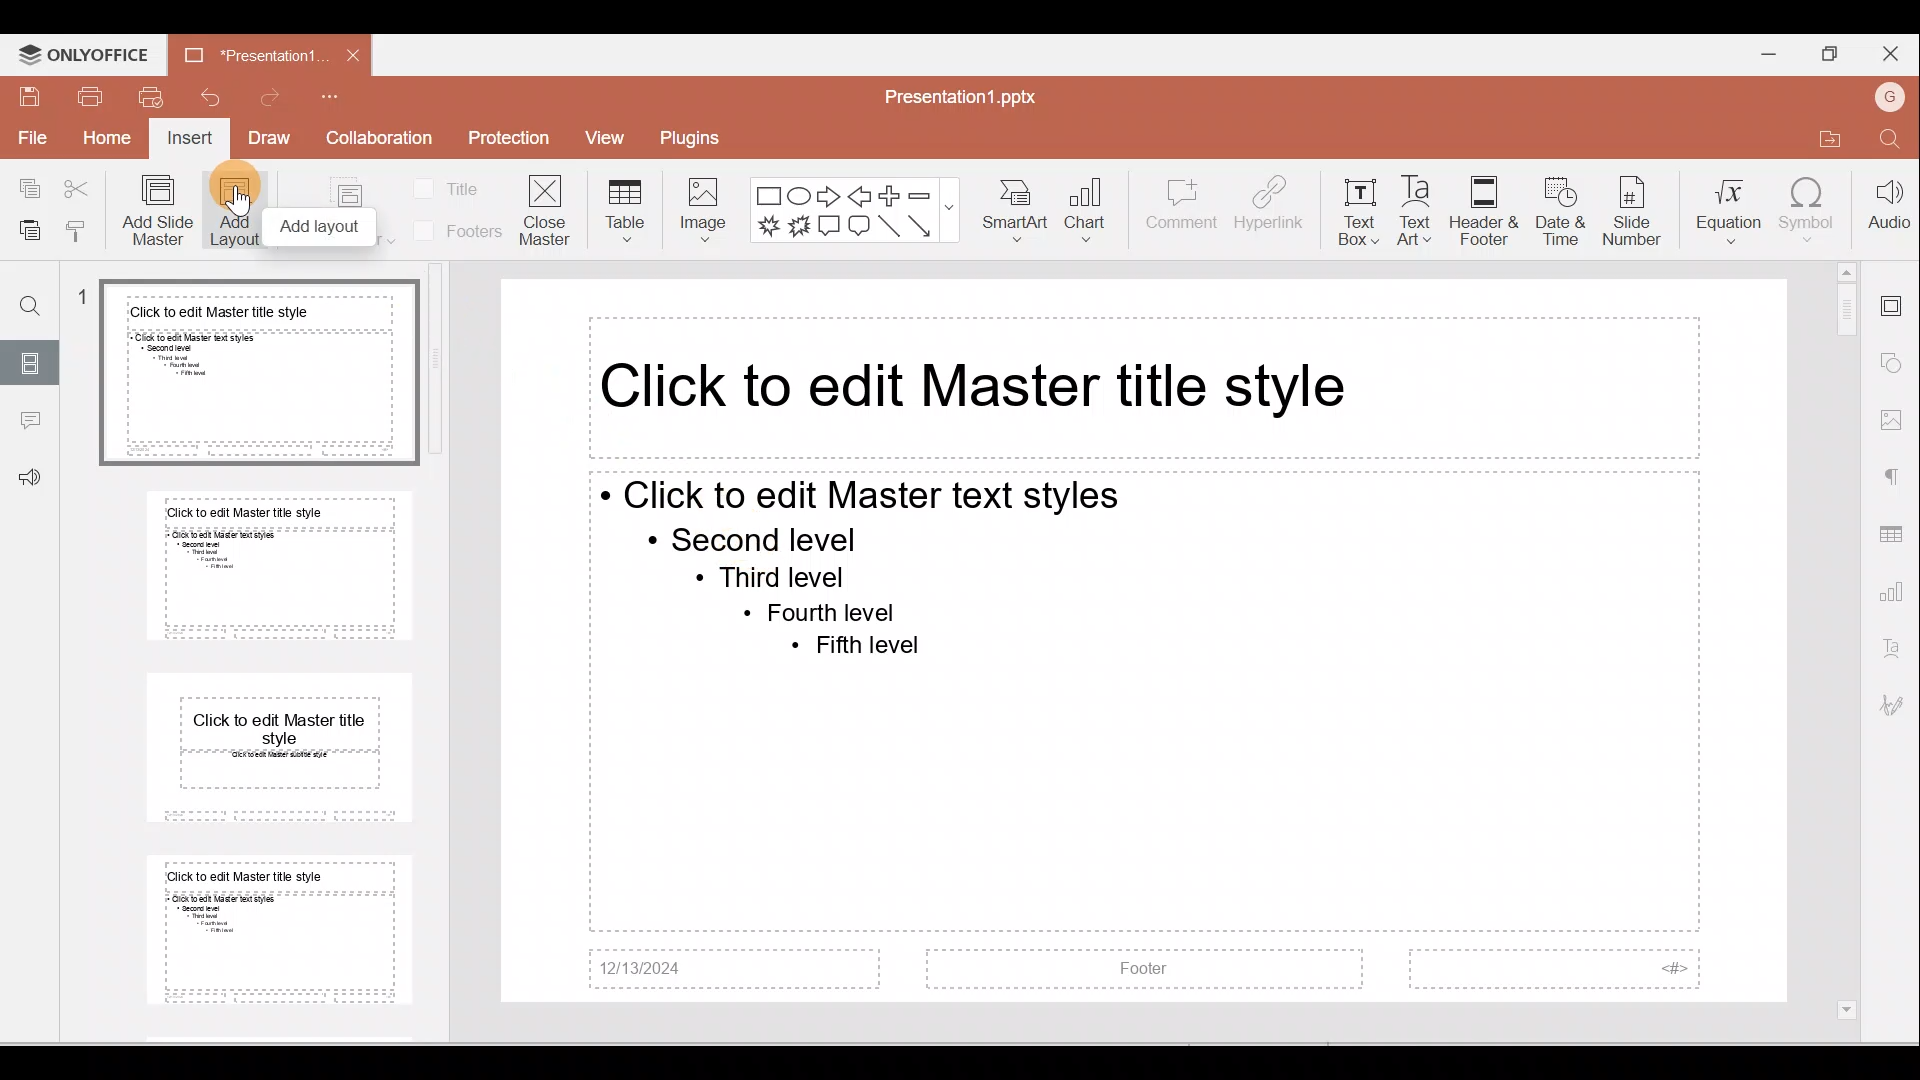  Describe the element at coordinates (280, 744) in the screenshot. I see `Master slide 3` at that location.